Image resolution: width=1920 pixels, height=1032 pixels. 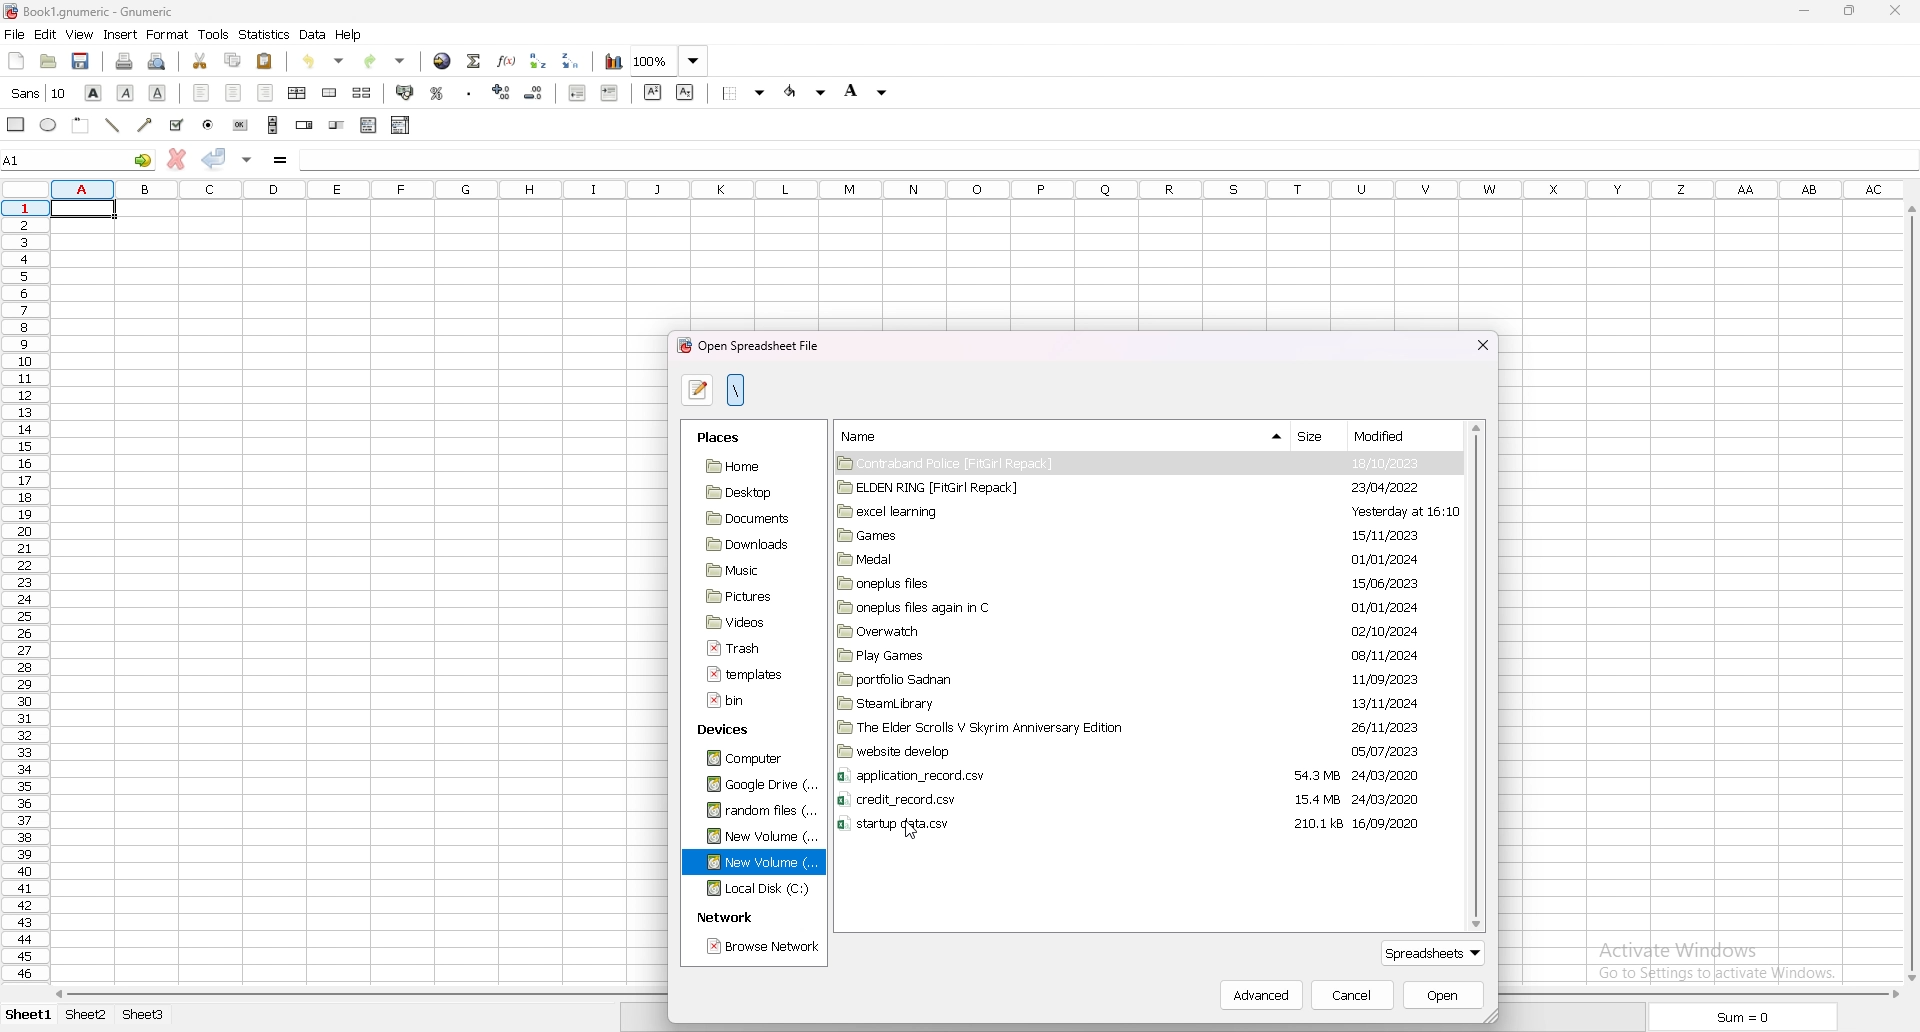 I want to click on view, so click(x=78, y=34).